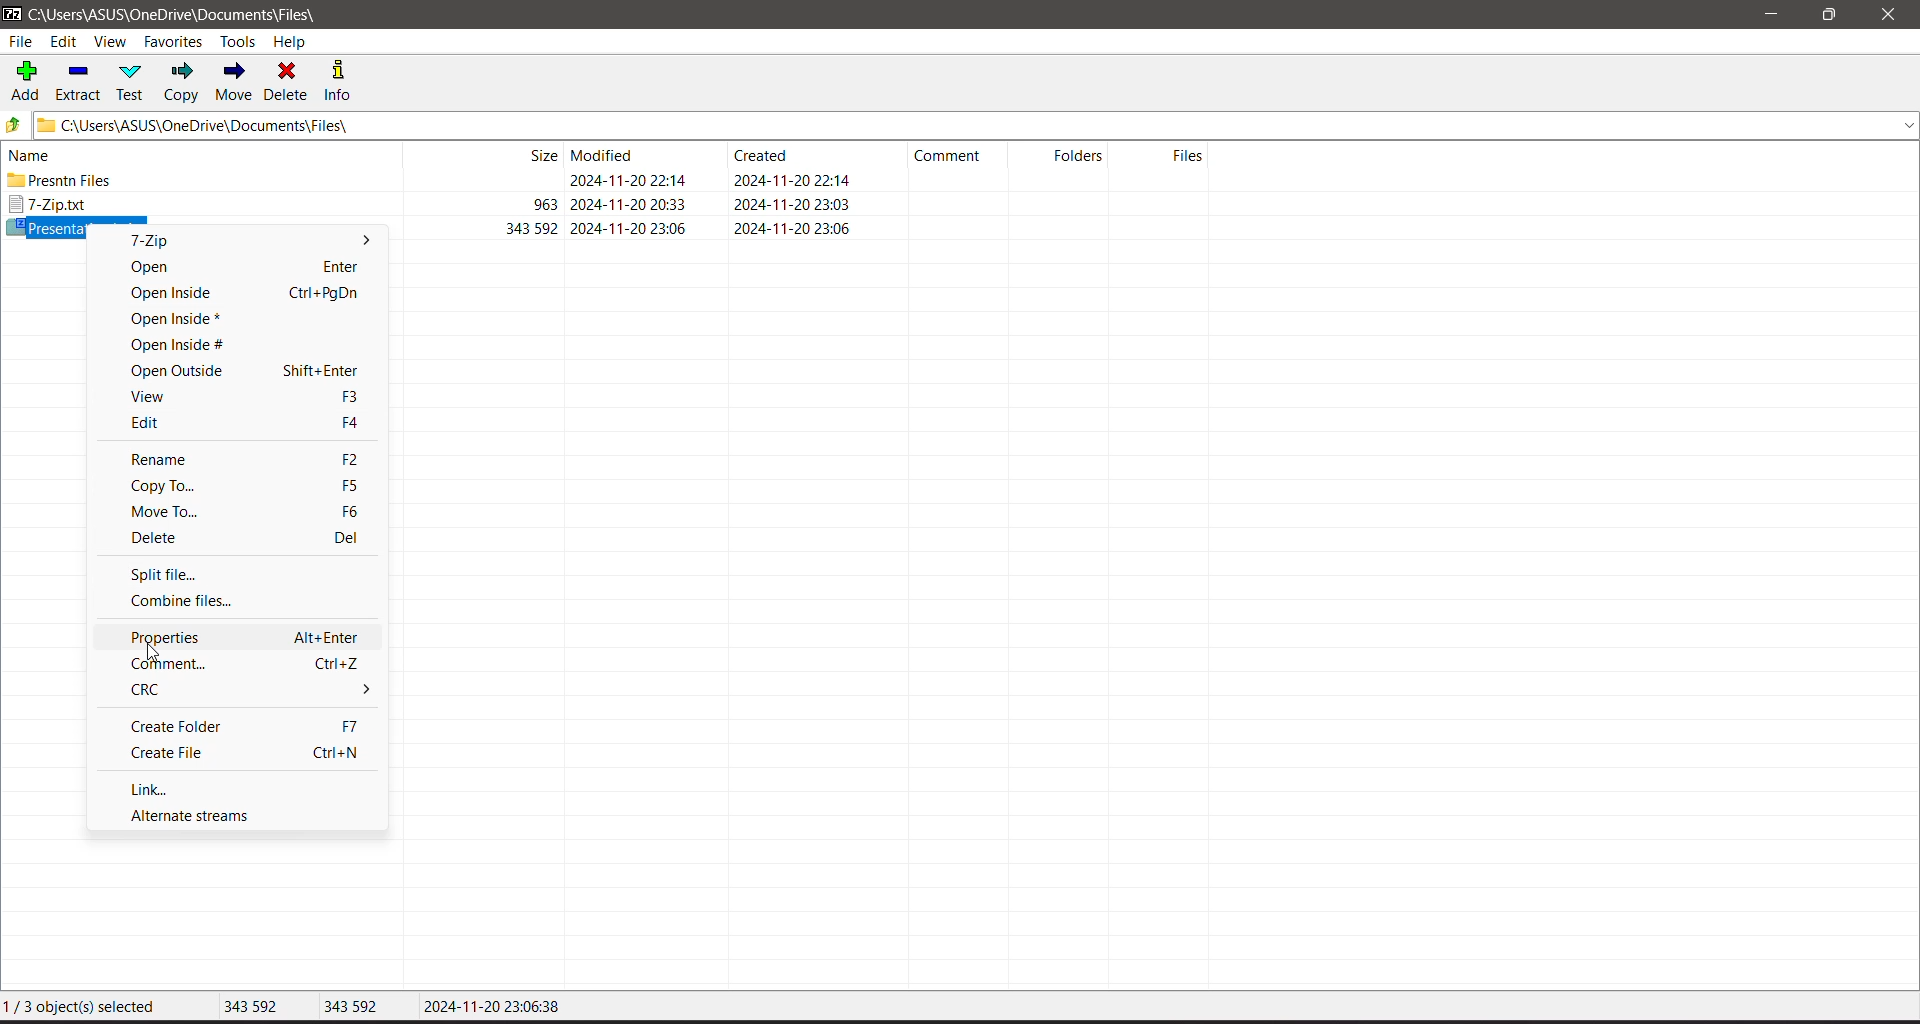 This screenshot has width=1920, height=1024. I want to click on Help, so click(290, 42).